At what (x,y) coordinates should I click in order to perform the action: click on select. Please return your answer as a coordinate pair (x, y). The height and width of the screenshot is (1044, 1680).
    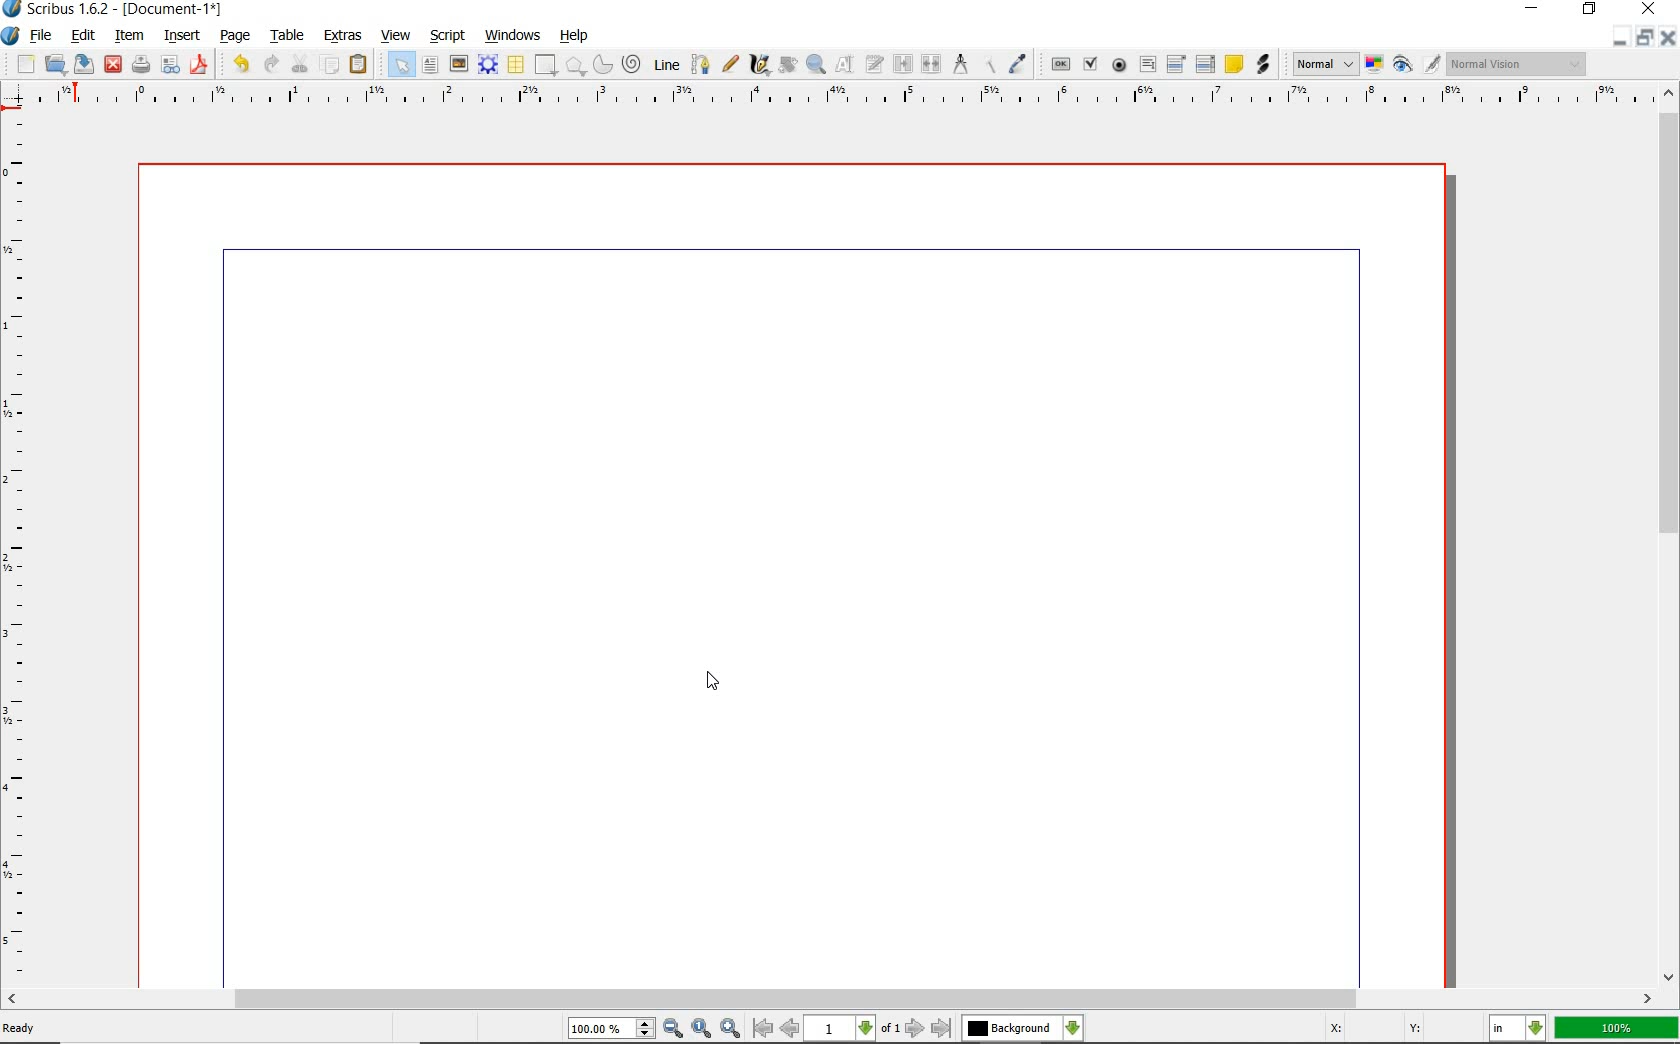
    Looking at the image, I should click on (401, 66).